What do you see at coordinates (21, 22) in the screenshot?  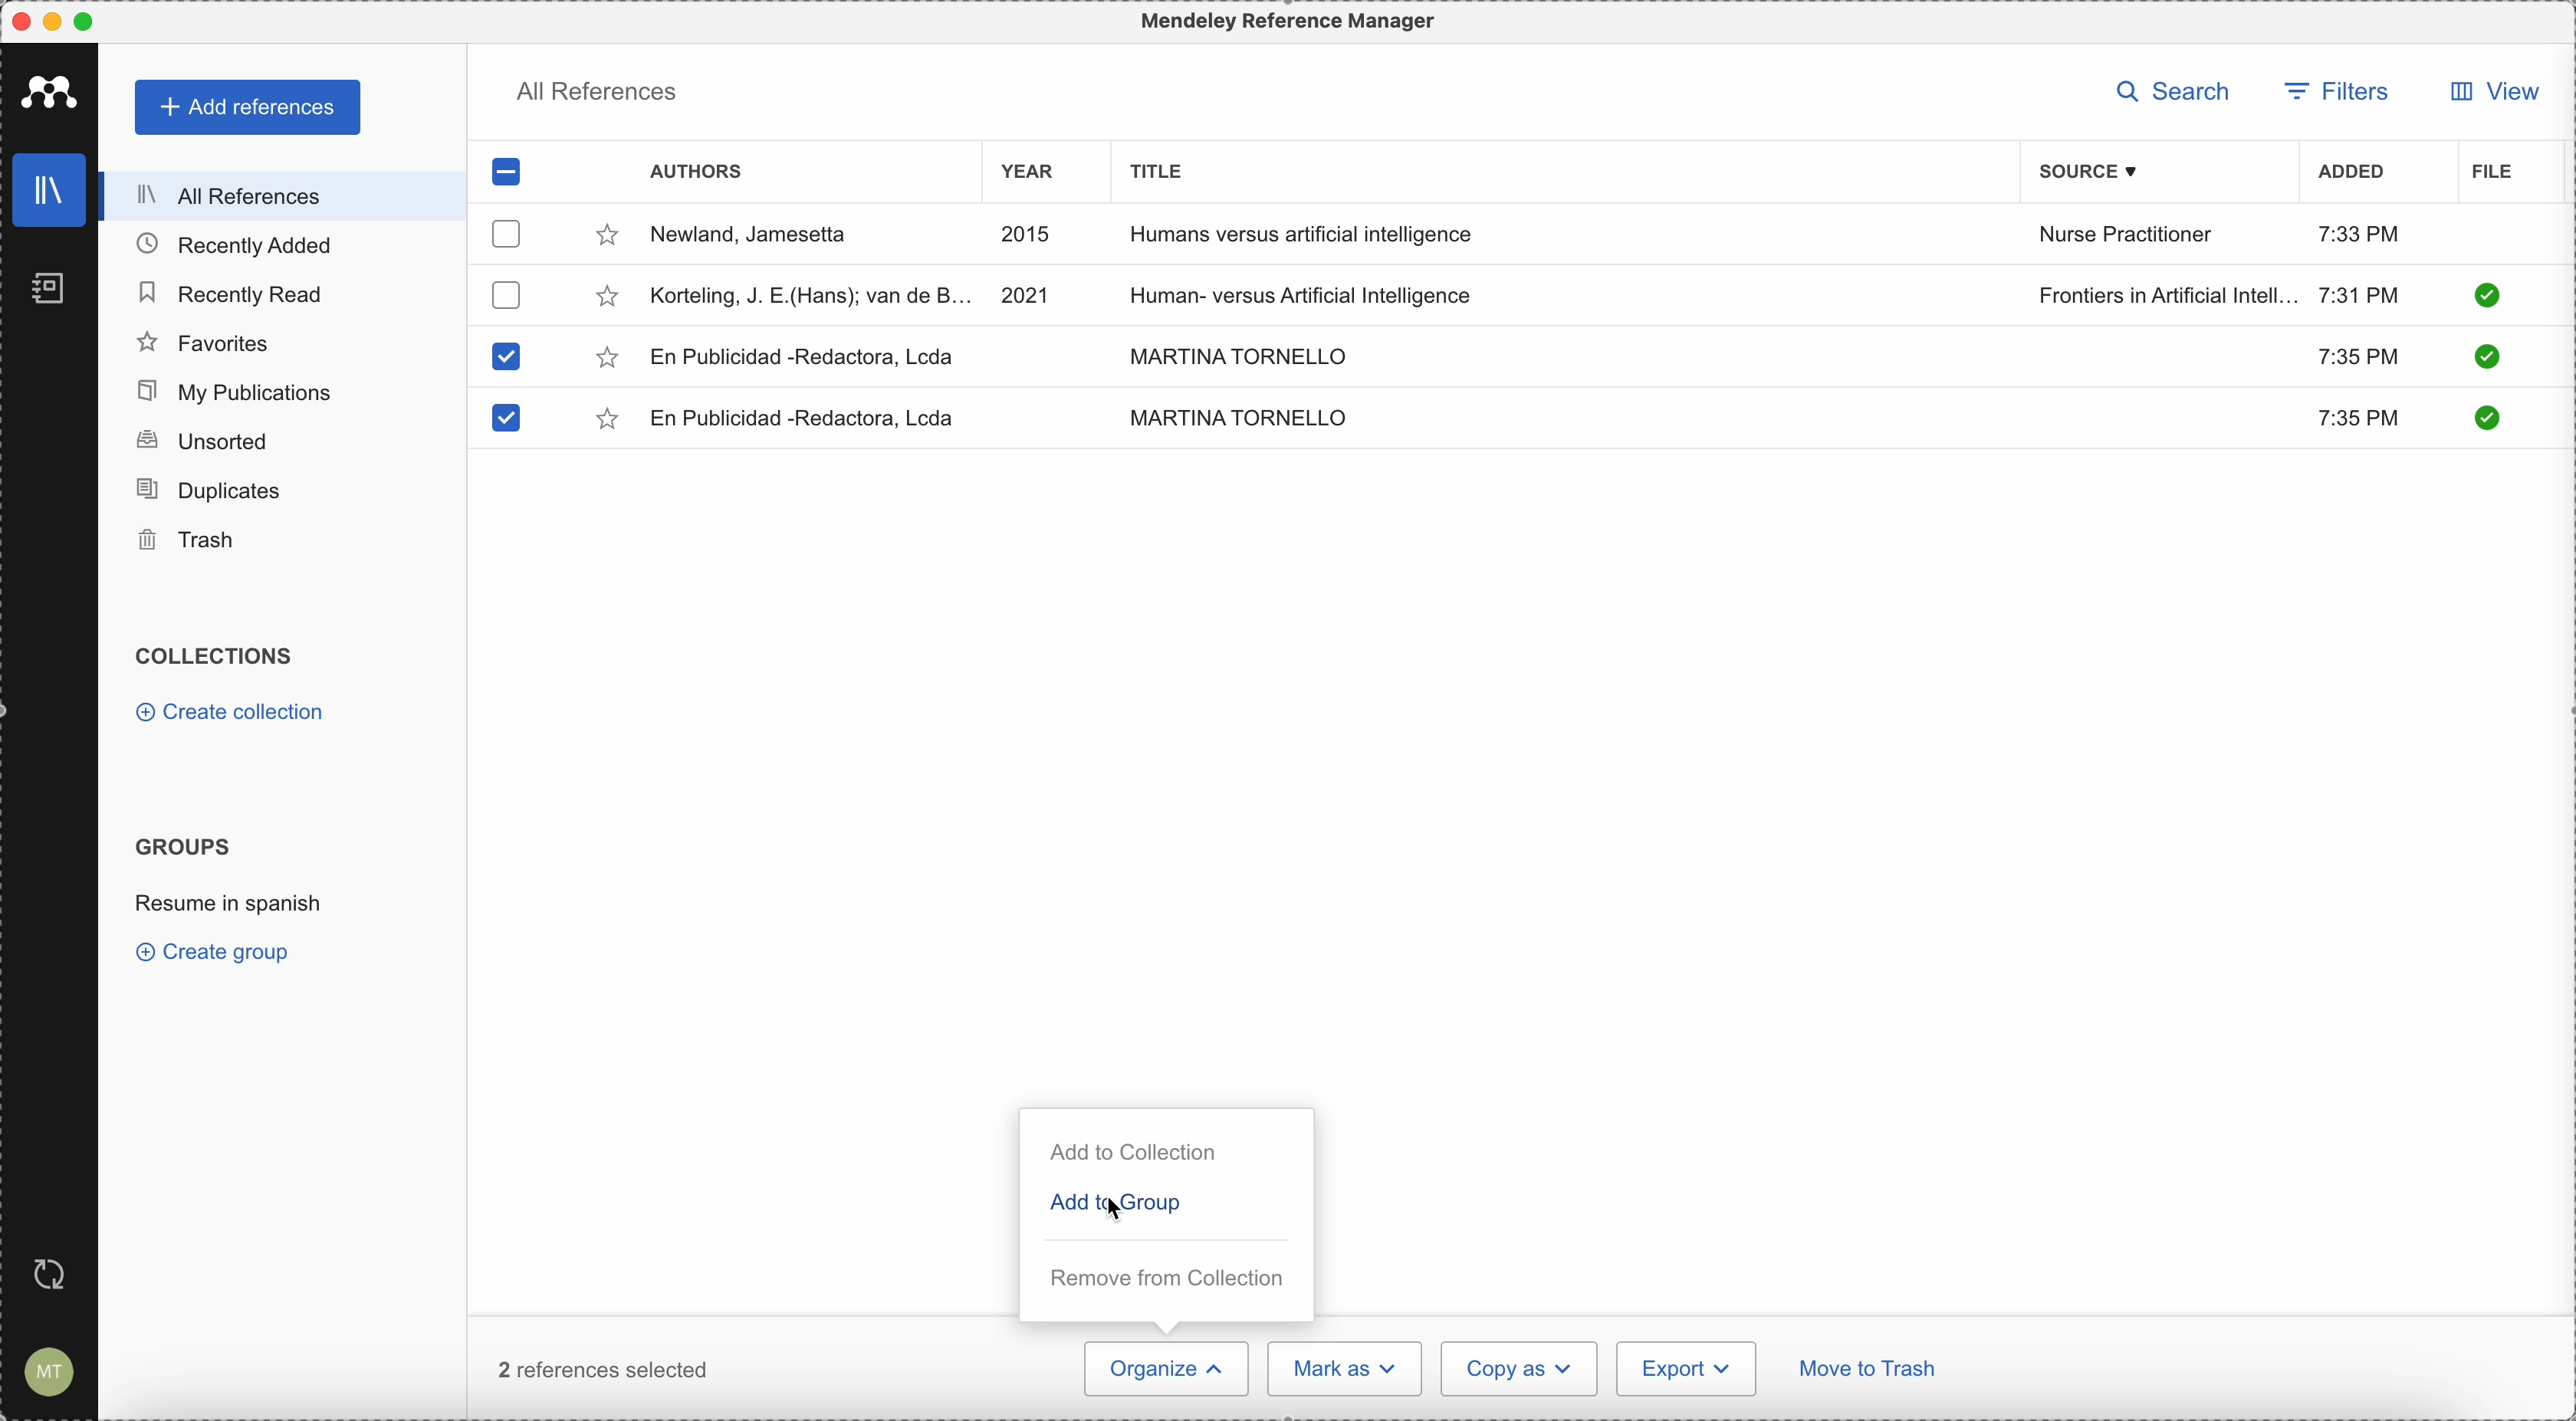 I see `close program` at bounding box center [21, 22].